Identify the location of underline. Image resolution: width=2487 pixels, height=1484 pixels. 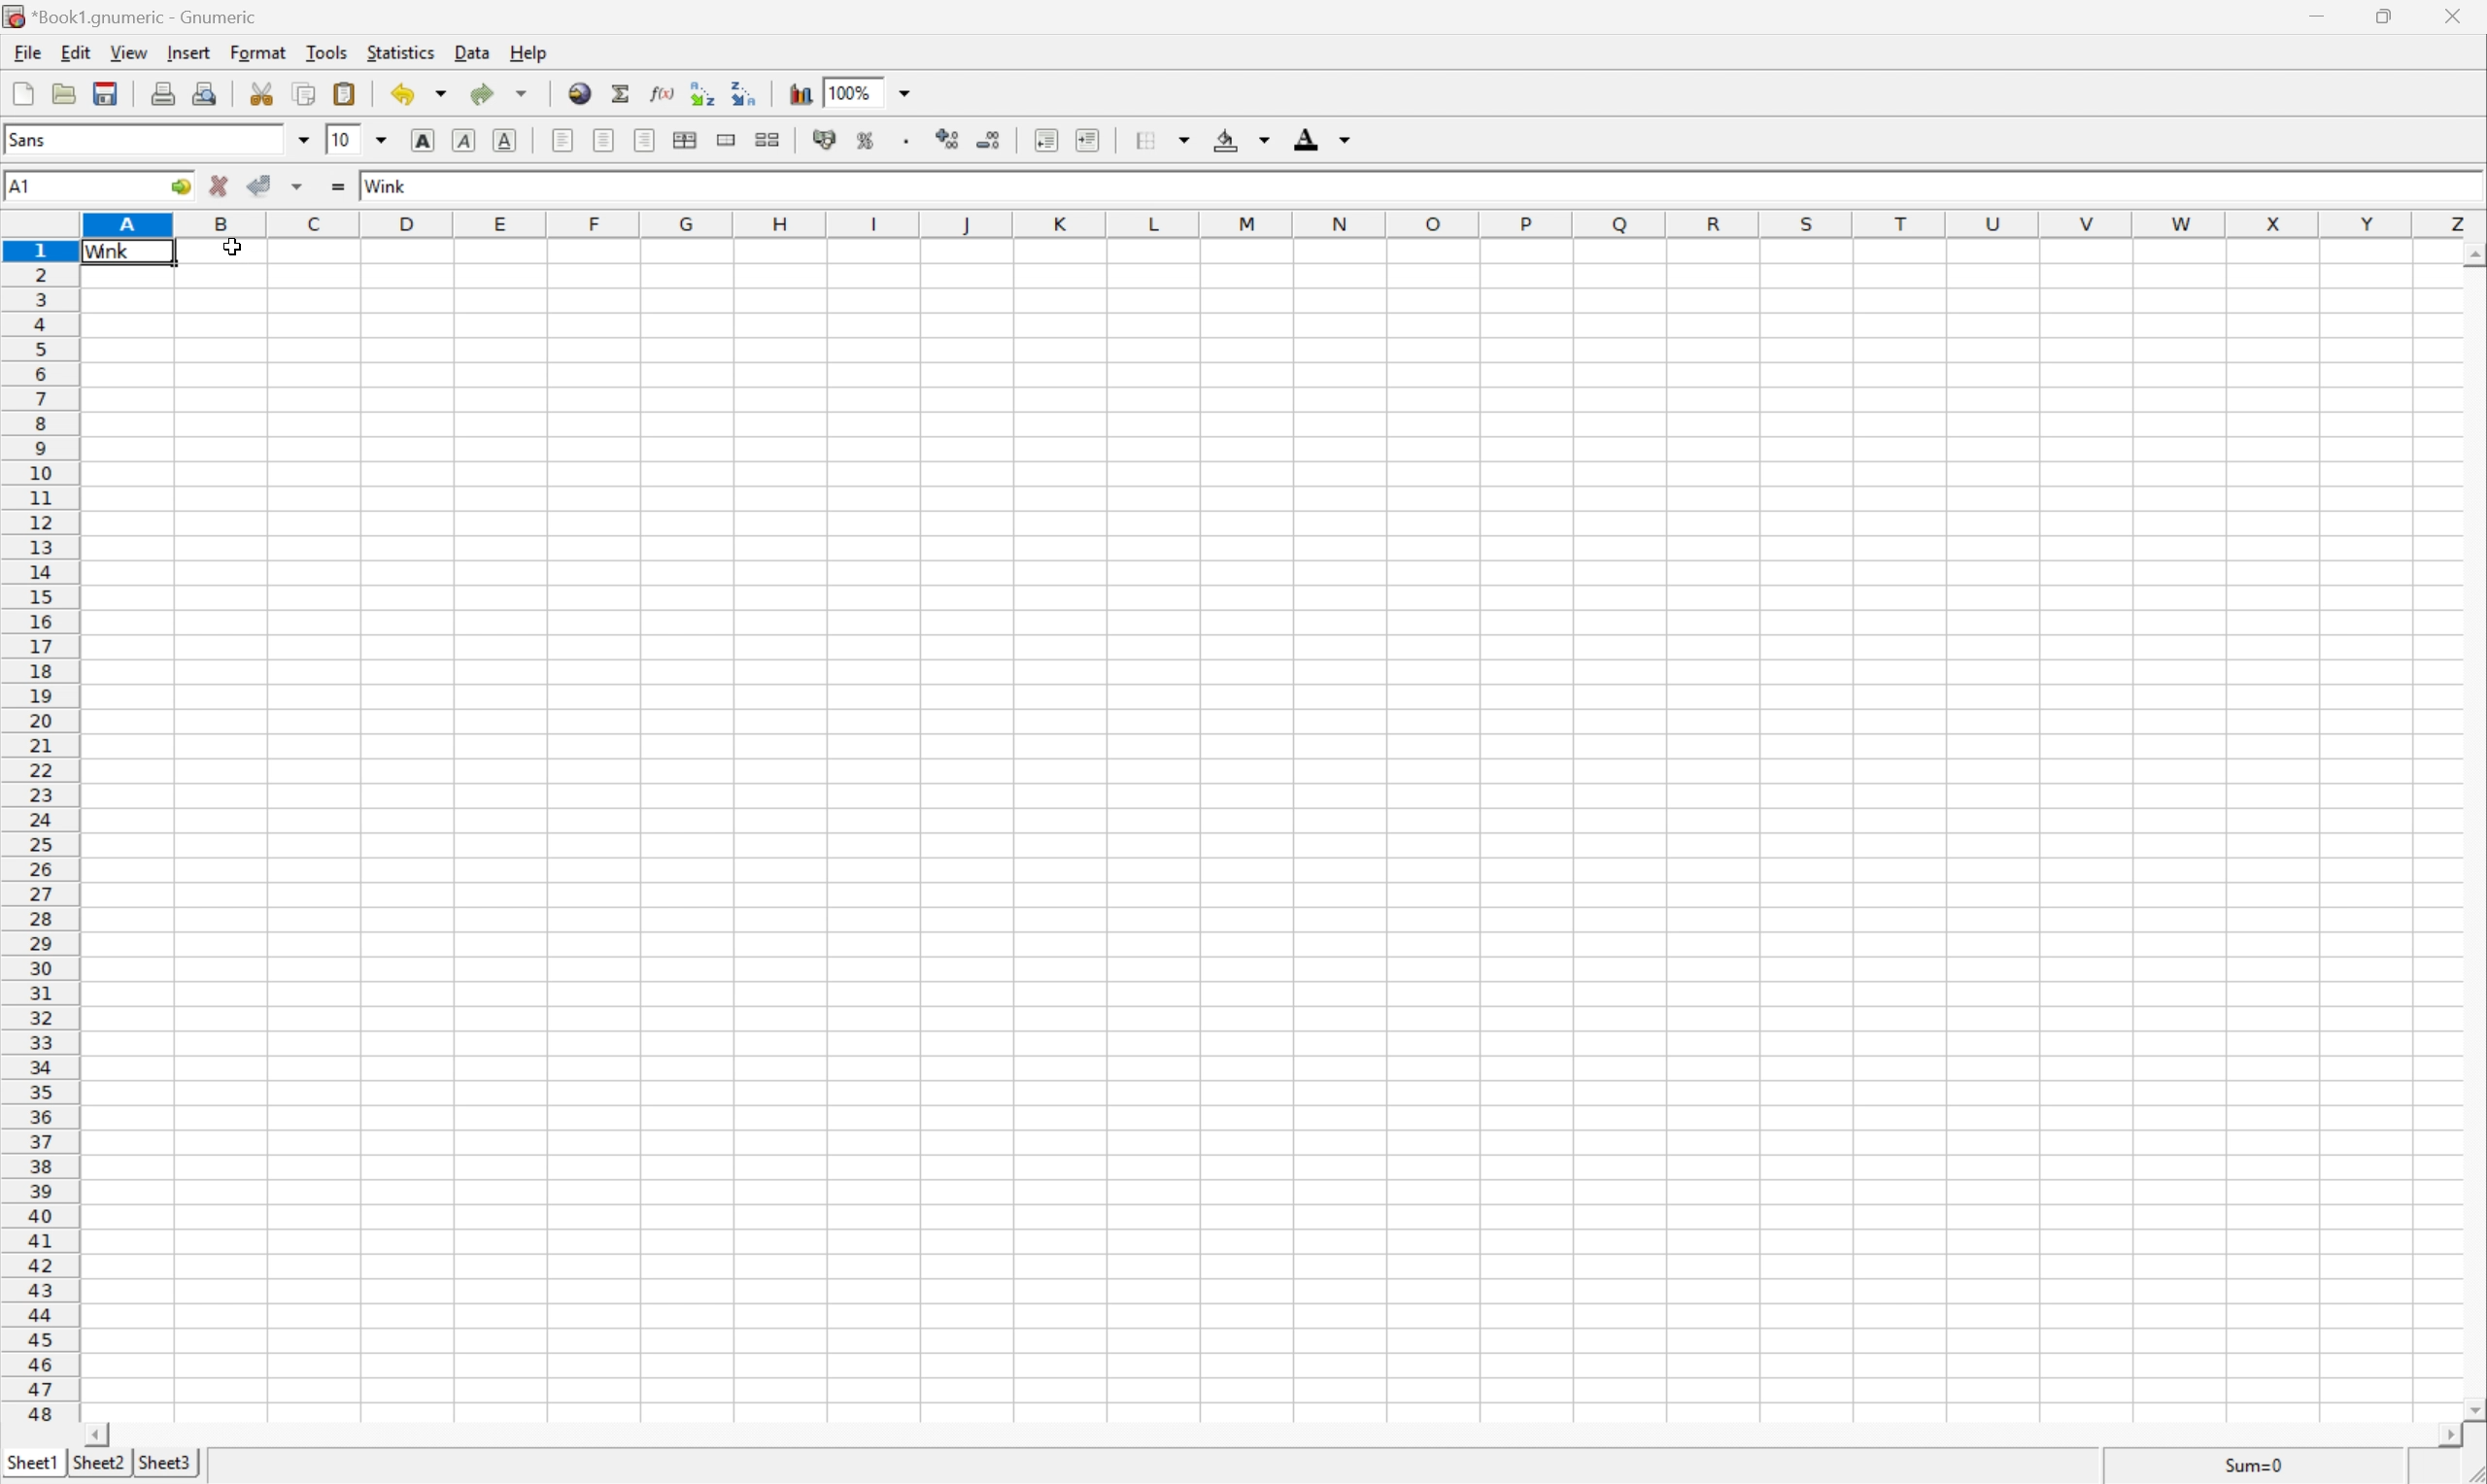
(505, 137).